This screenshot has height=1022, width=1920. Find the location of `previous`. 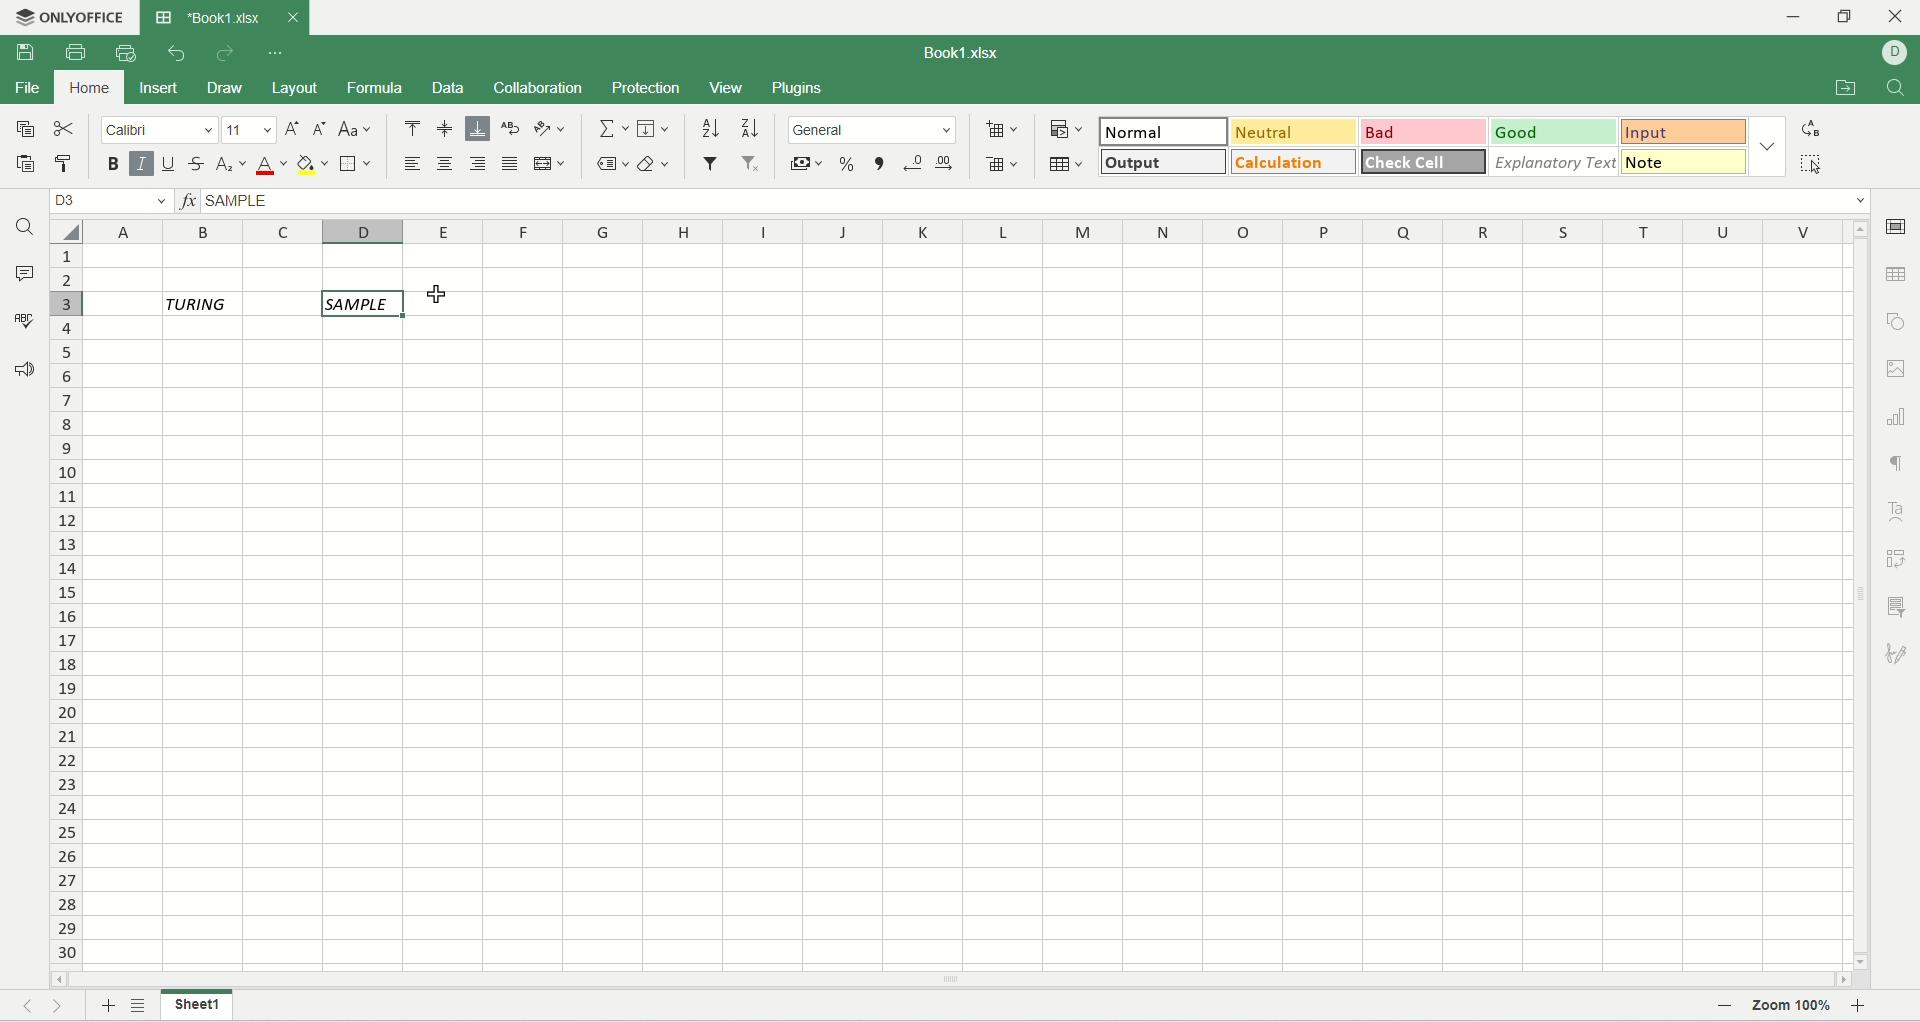

previous is located at coordinates (35, 1009).